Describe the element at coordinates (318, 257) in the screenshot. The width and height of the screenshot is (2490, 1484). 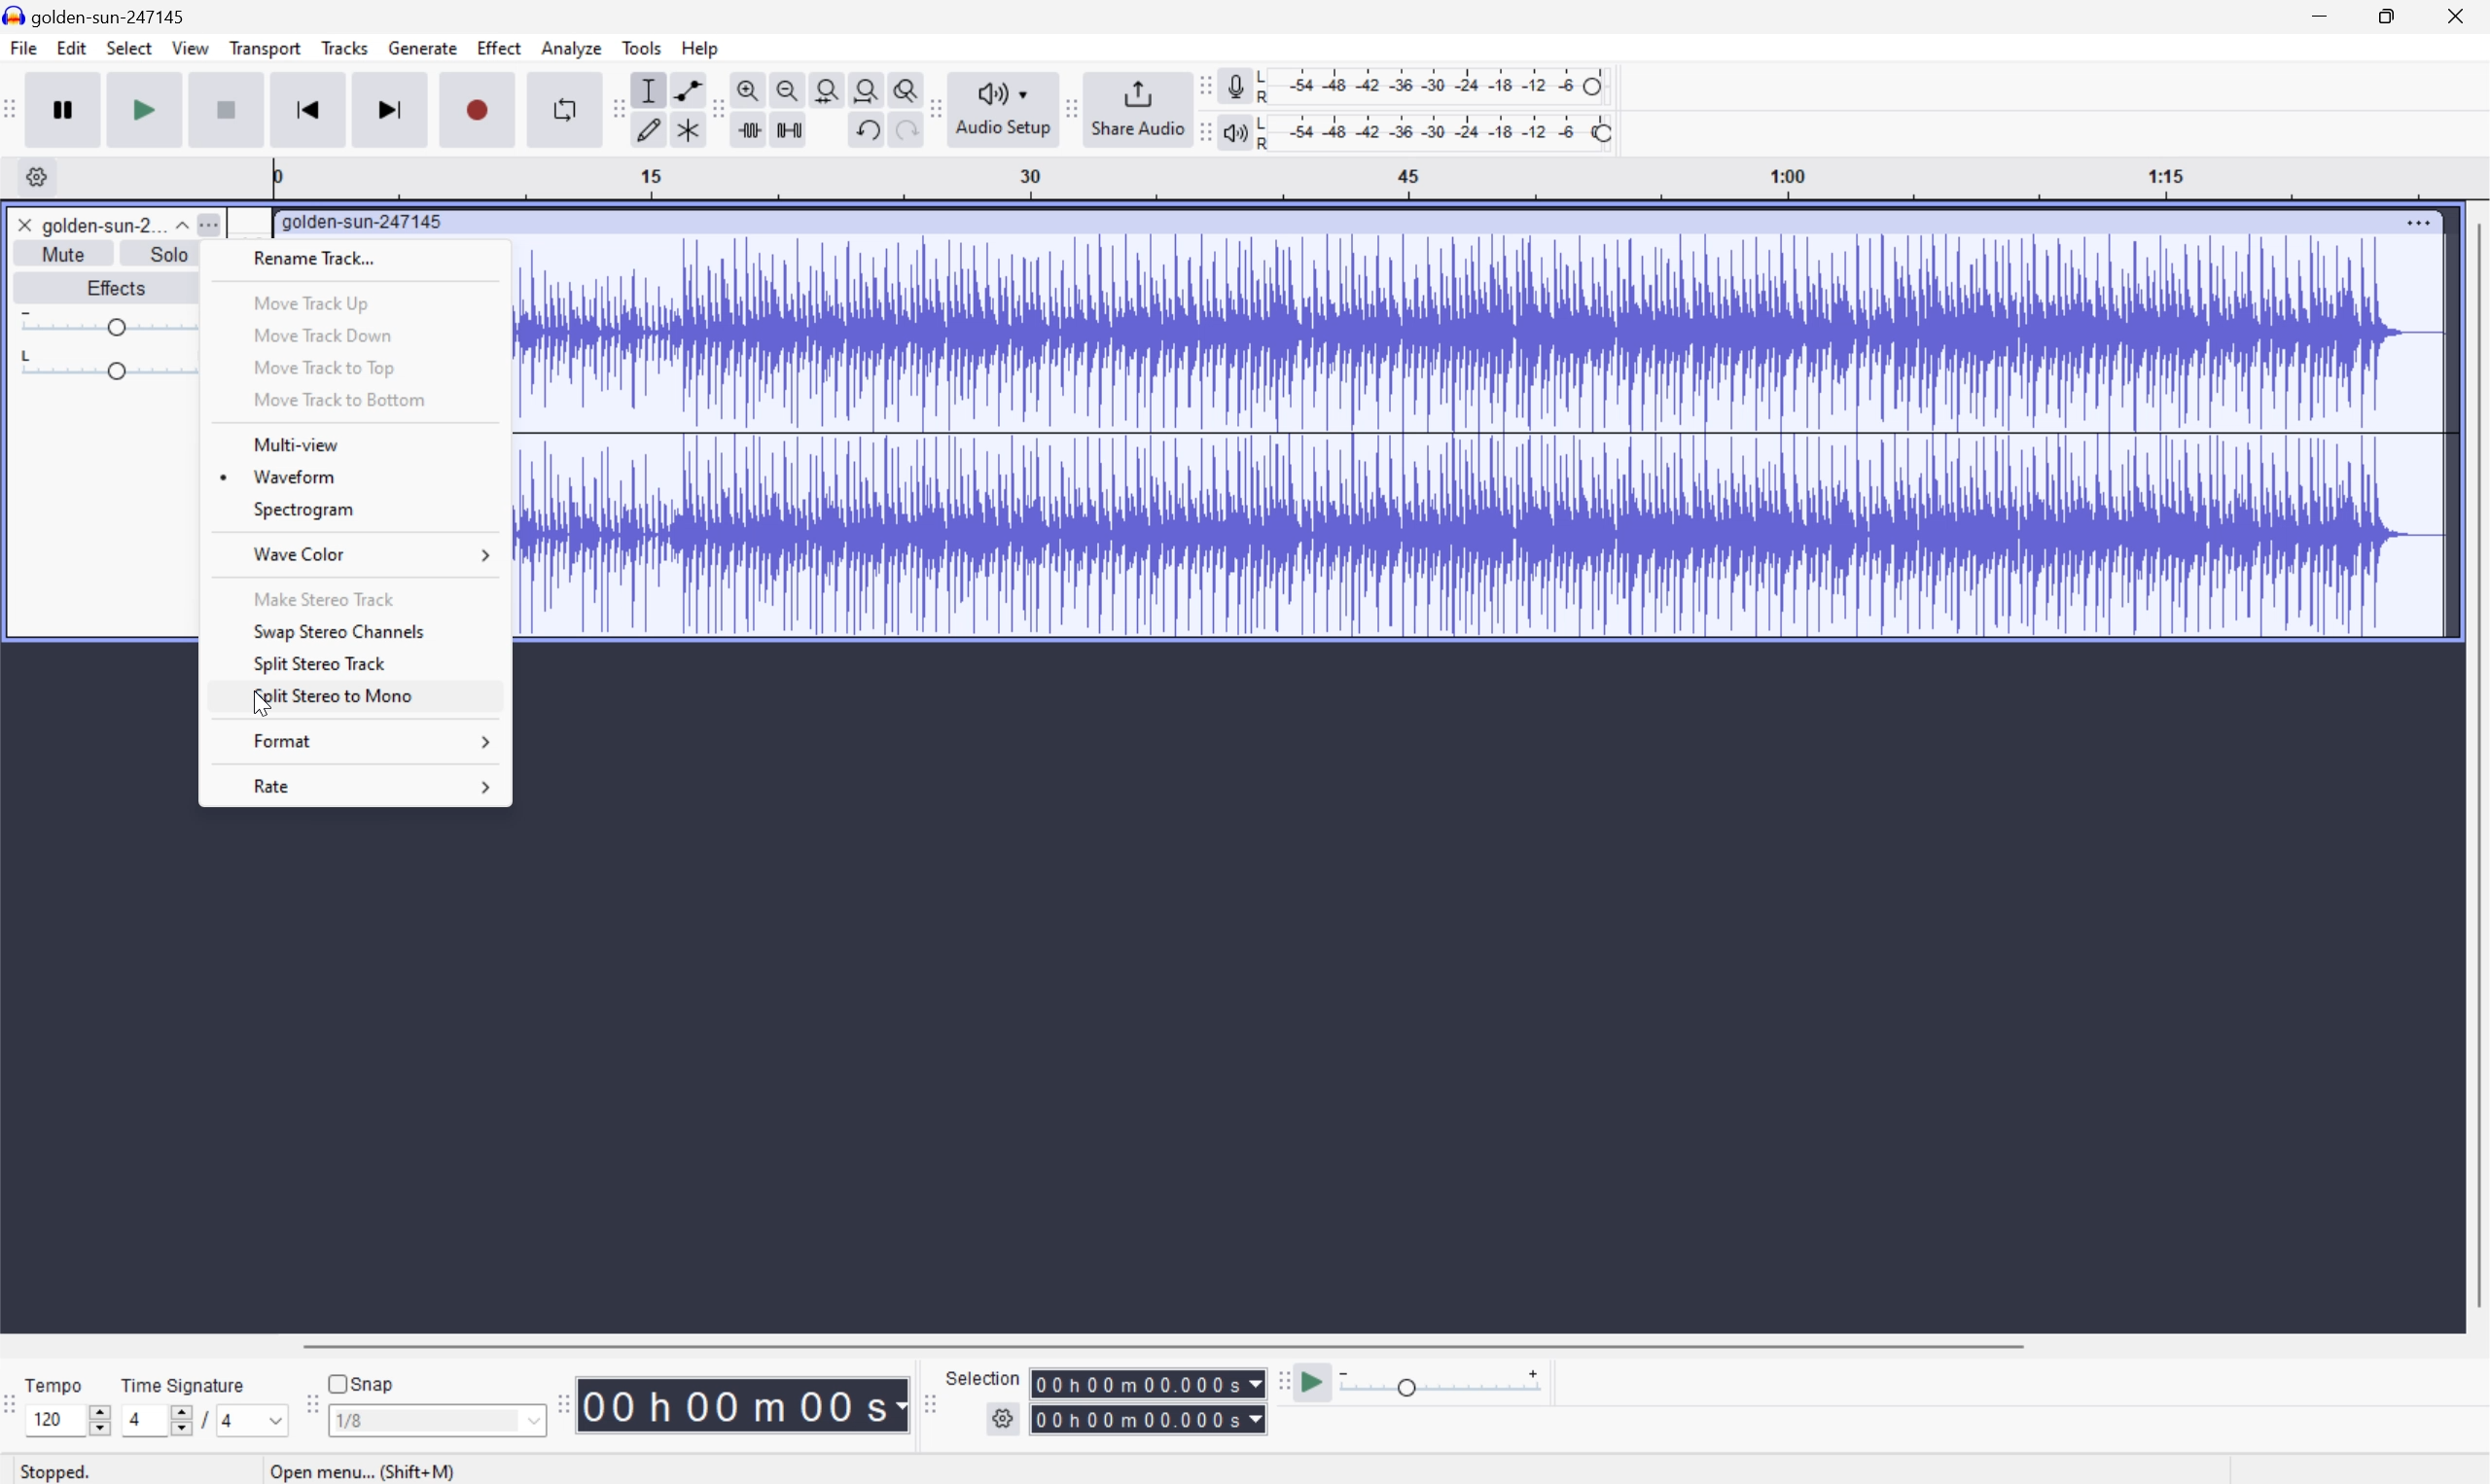
I see `Rename Track` at that location.